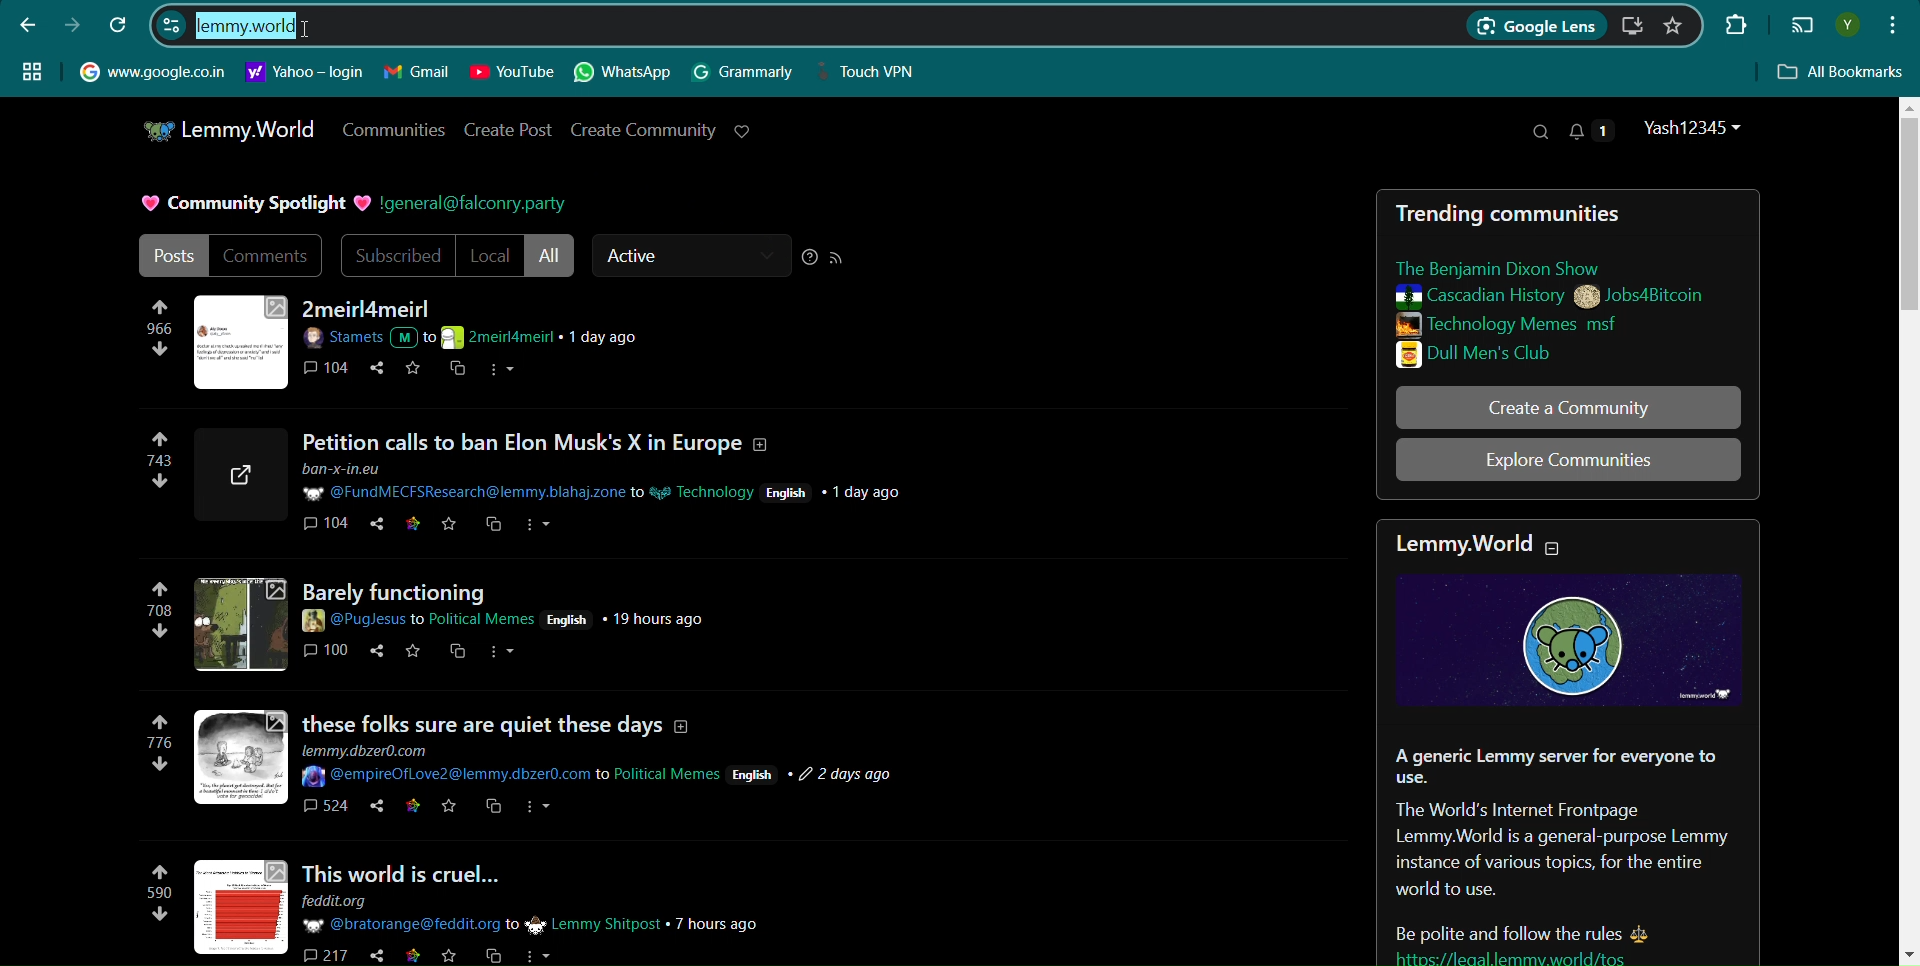  Describe the element at coordinates (447, 957) in the screenshot. I see `star` at that location.